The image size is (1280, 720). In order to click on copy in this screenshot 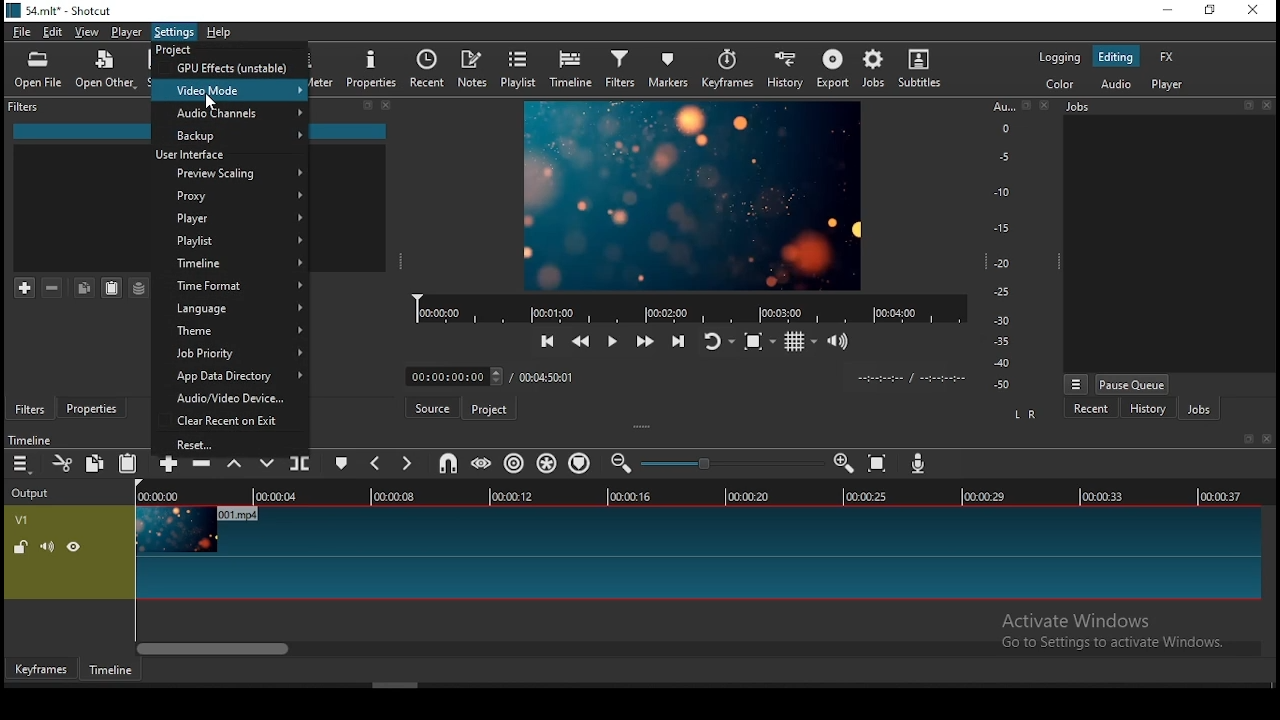, I will do `click(84, 287)`.